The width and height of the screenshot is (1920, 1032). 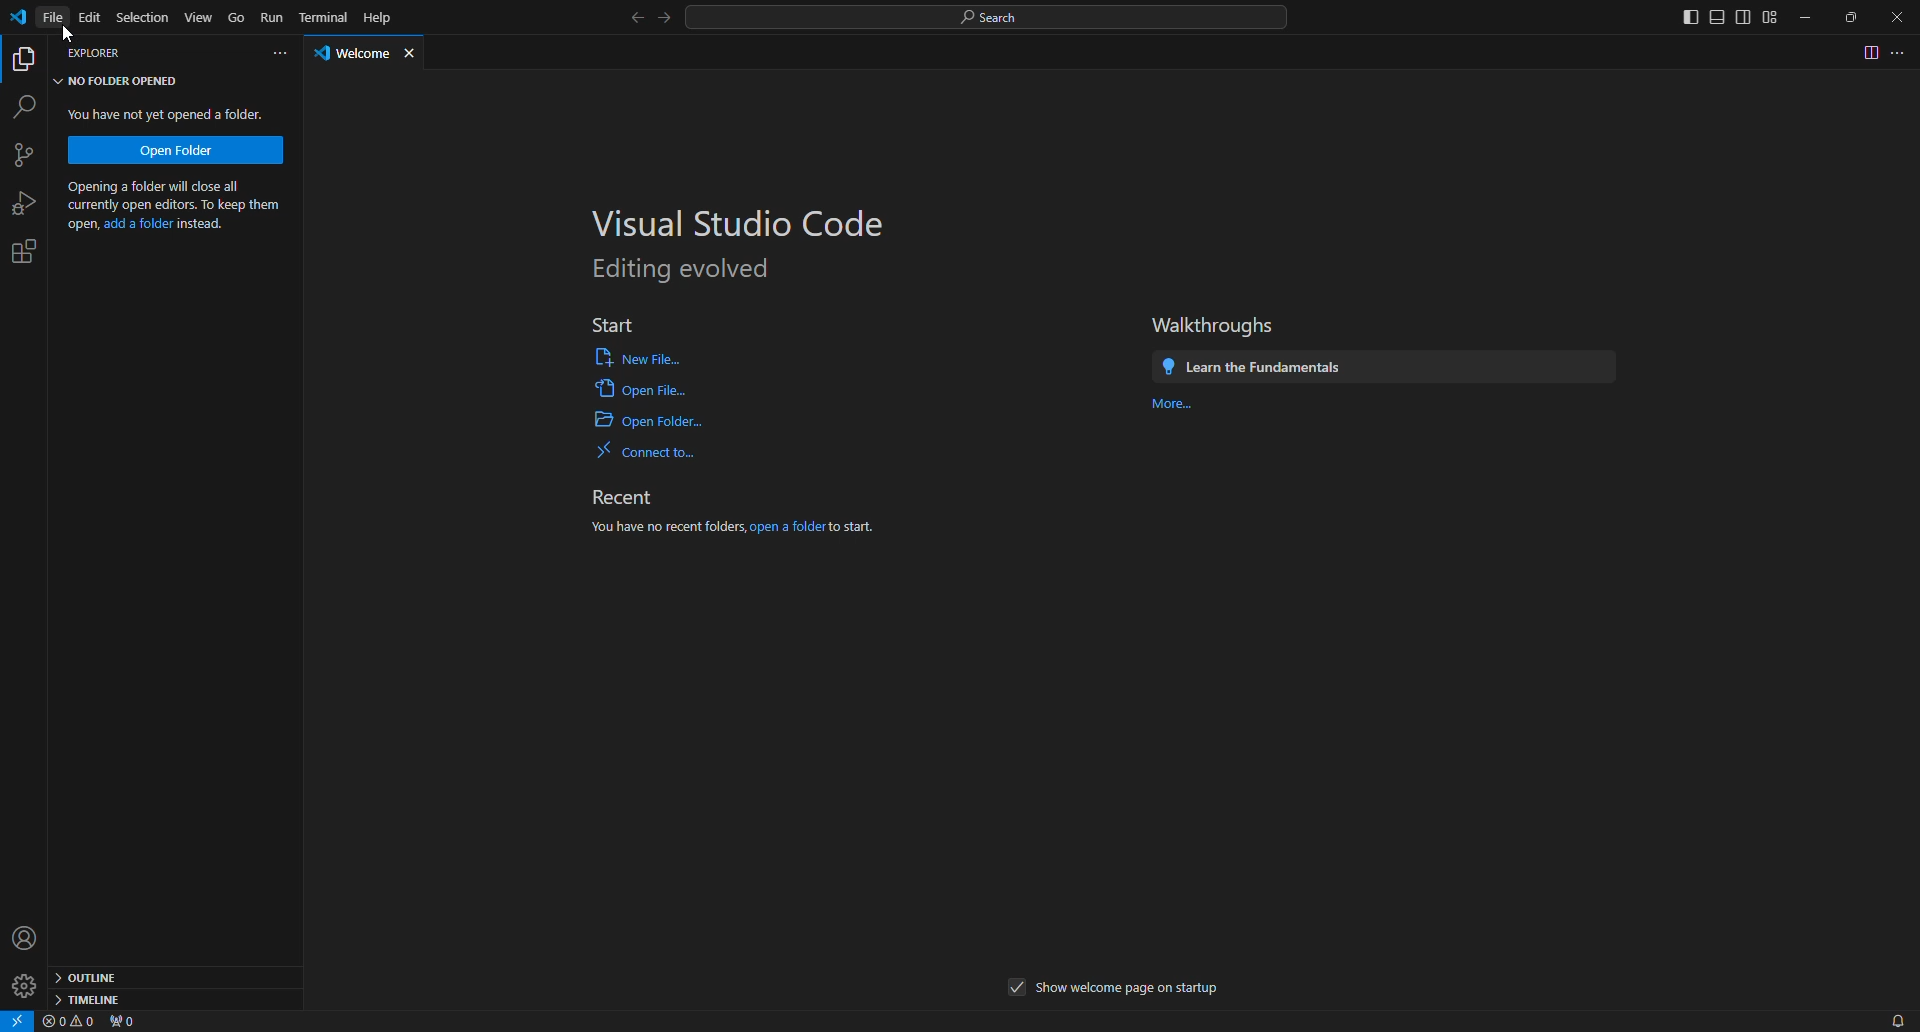 What do you see at coordinates (609, 320) in the screenshot?
I see `start` at bounding box center [609, 320].